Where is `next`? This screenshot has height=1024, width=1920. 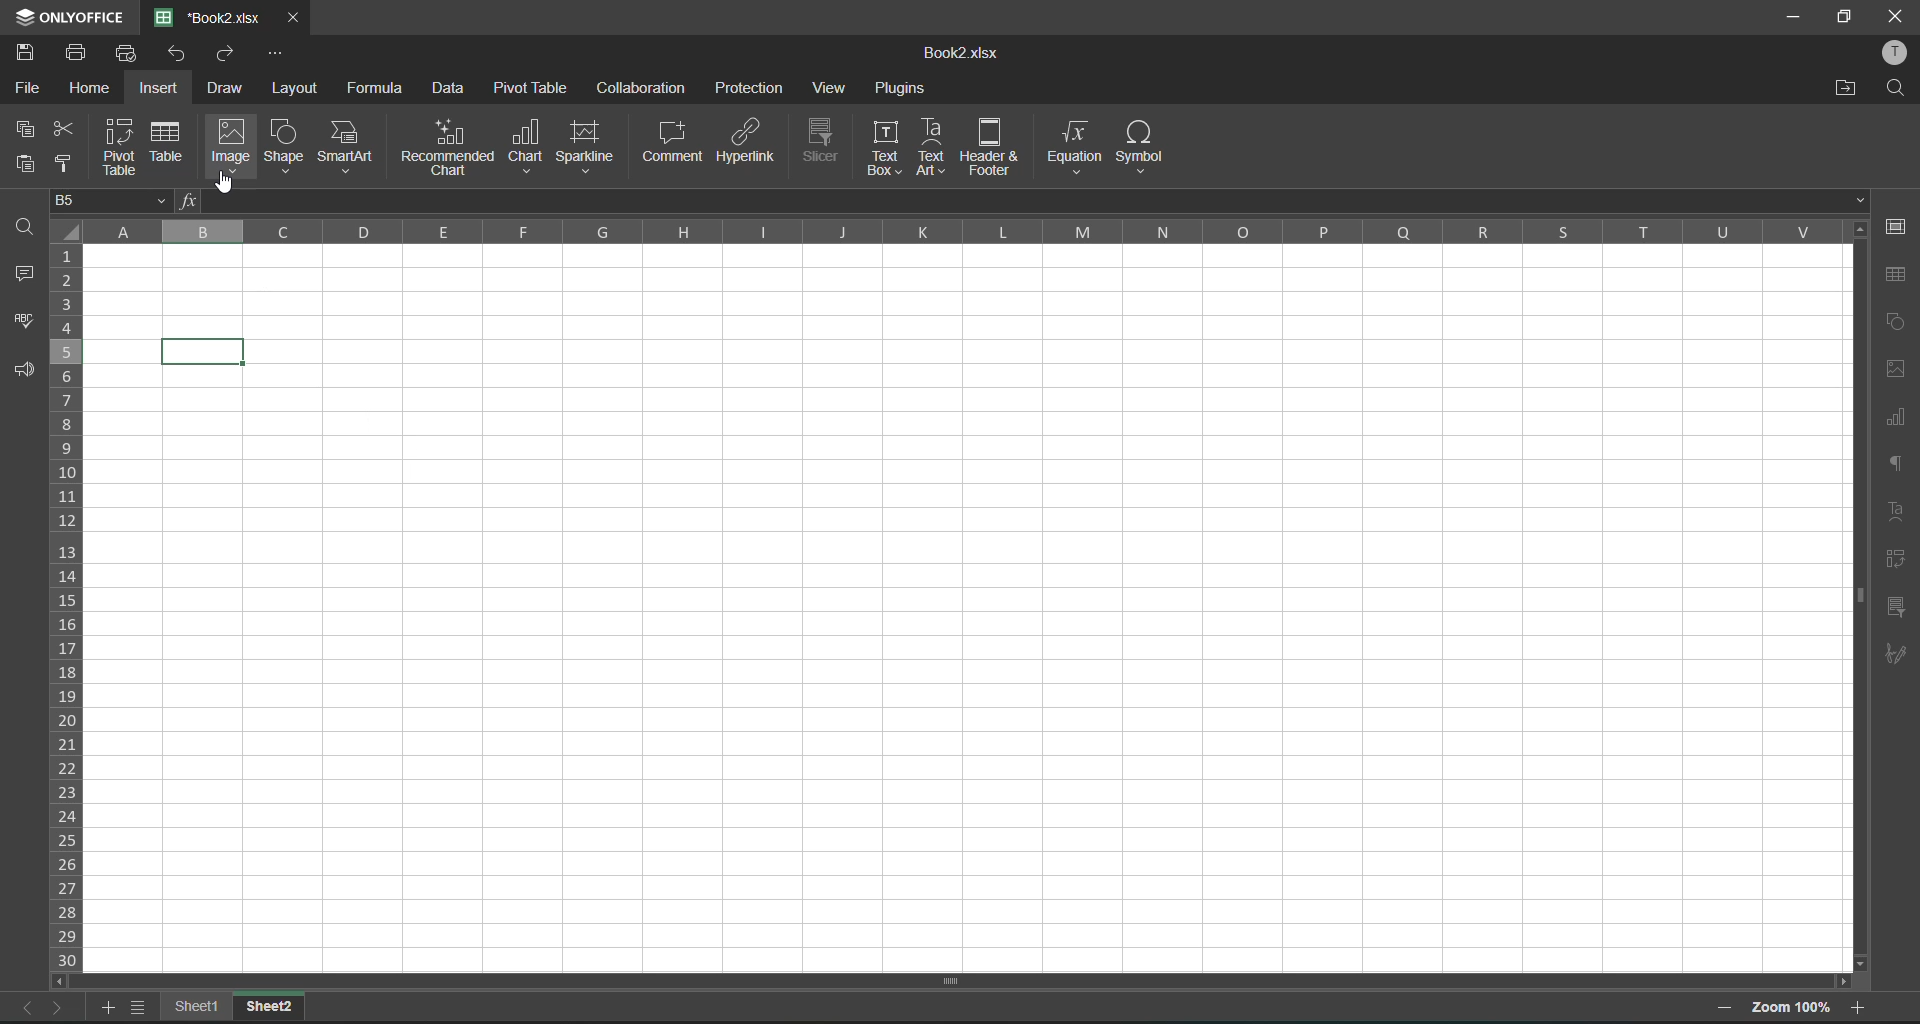
next is located at coordinates (61, 1006).